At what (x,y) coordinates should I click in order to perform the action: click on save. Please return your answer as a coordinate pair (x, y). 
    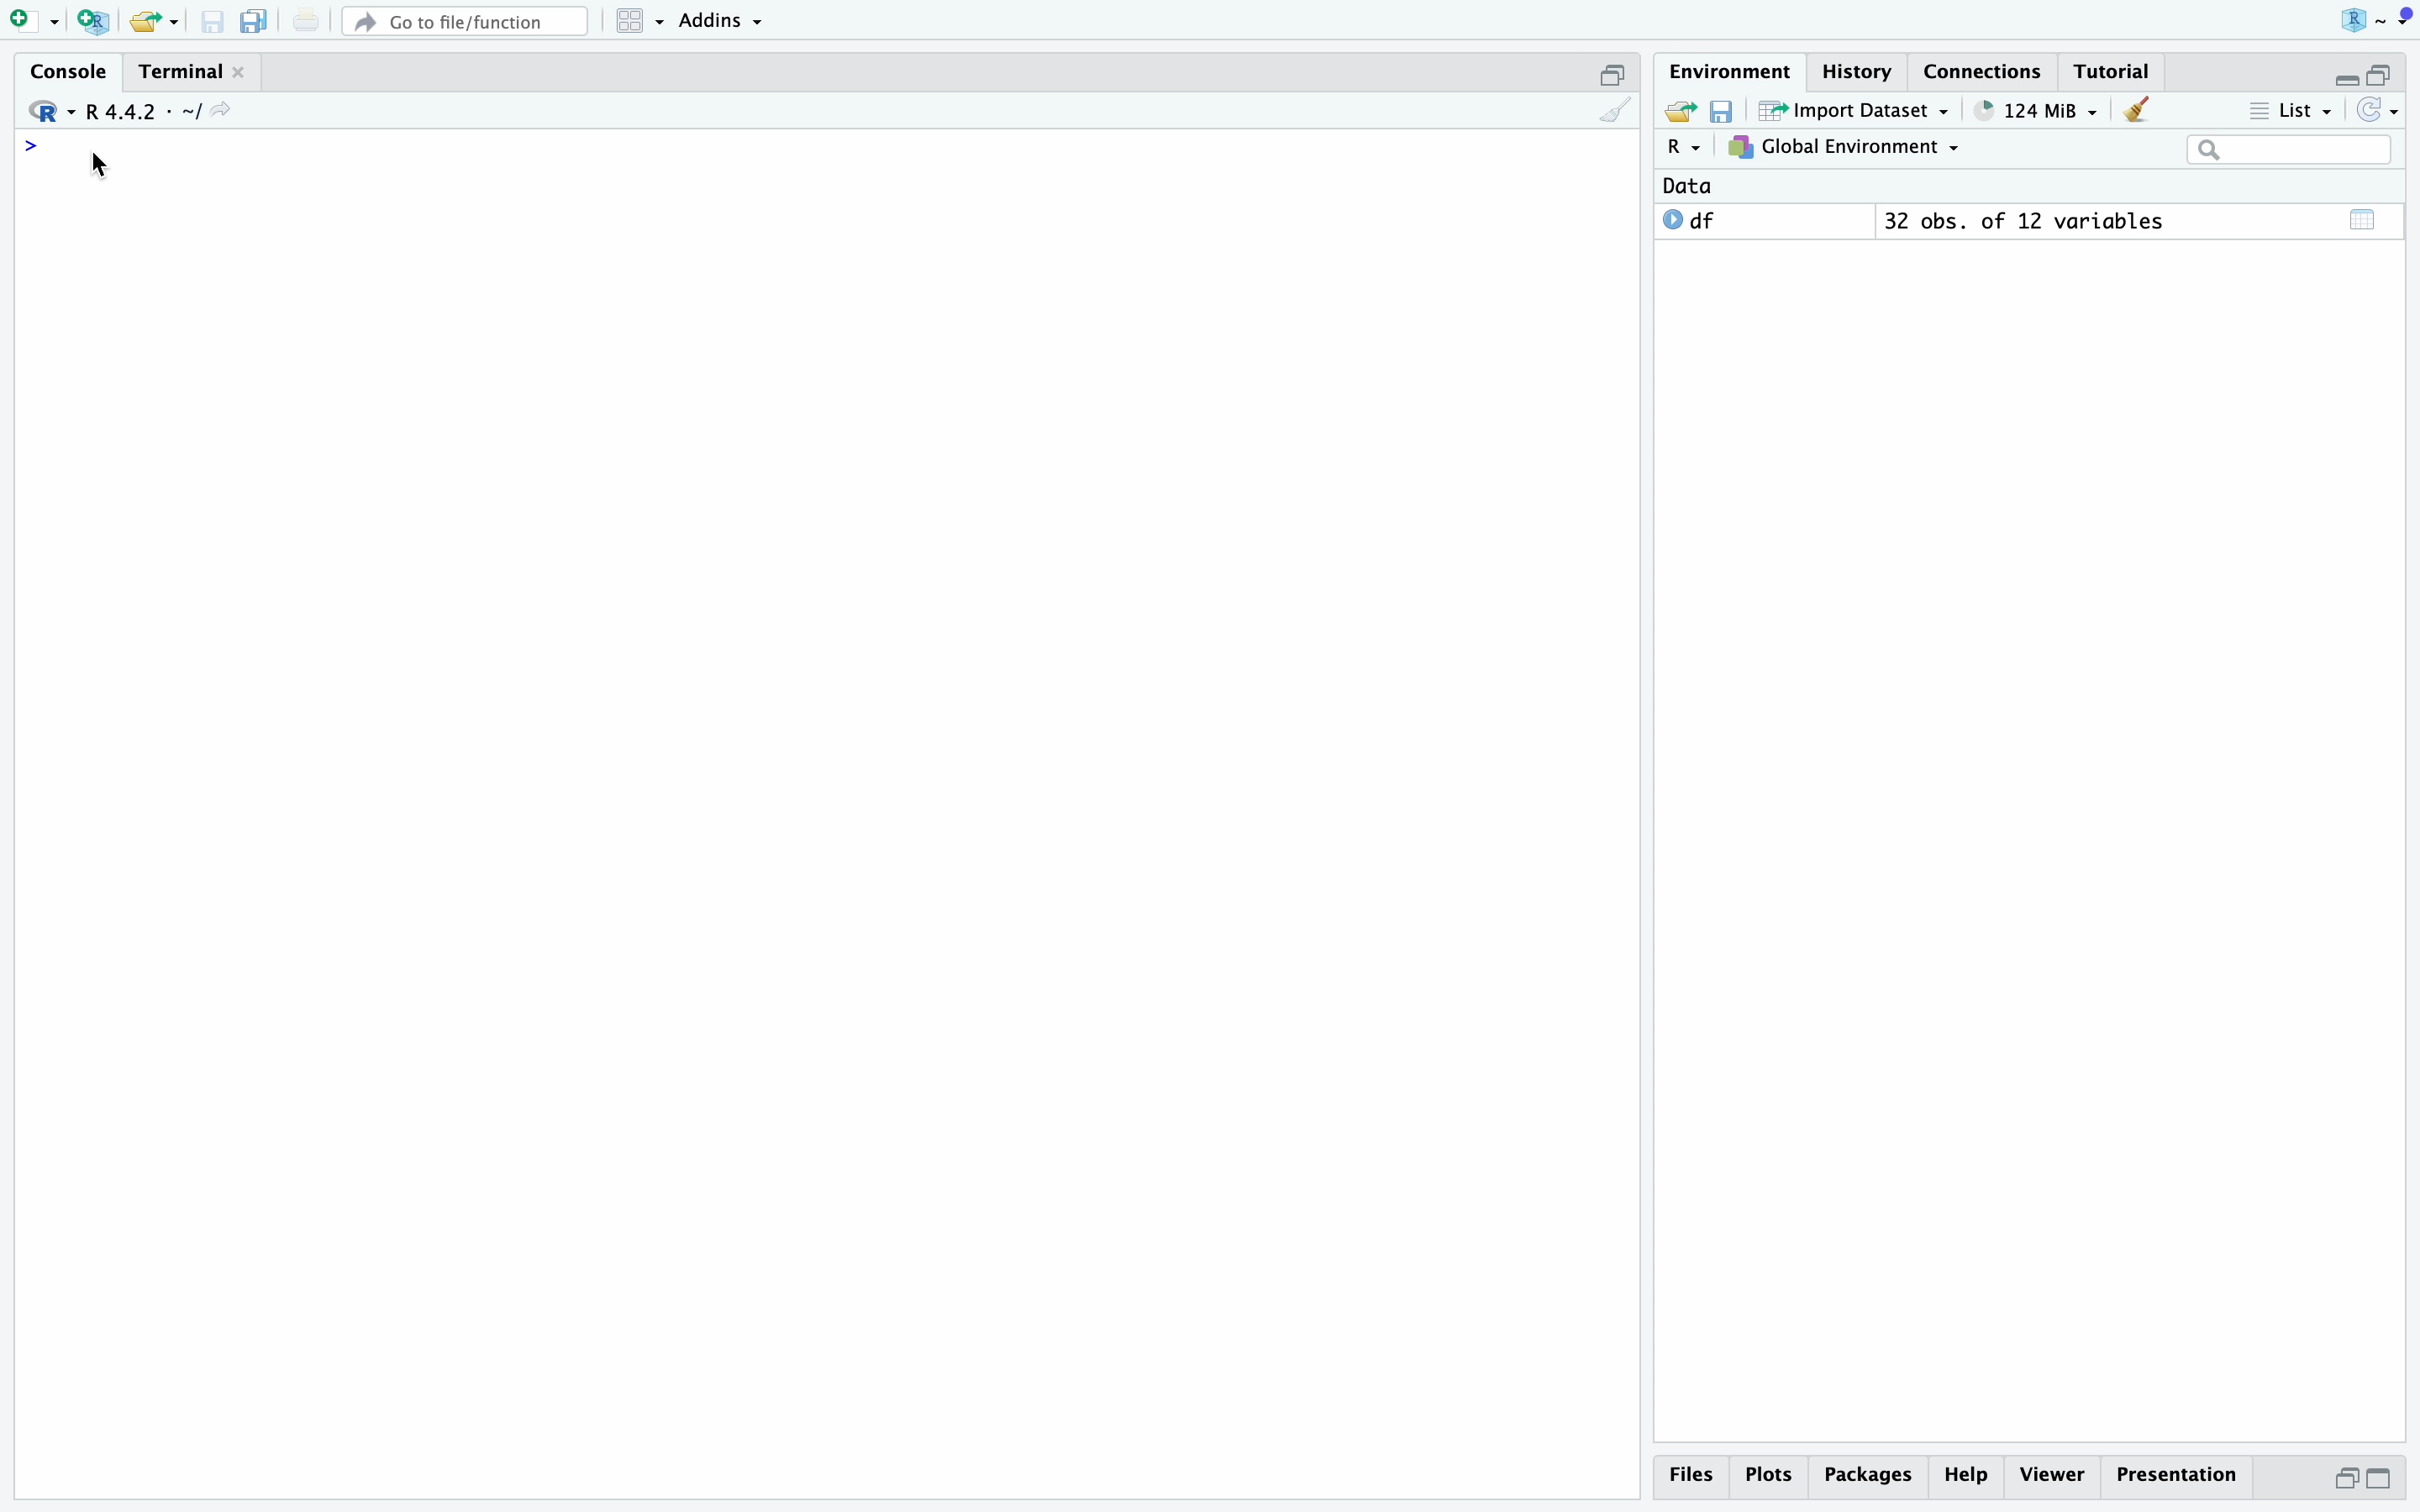
    Looking at the image, I should click on (1725, 111).